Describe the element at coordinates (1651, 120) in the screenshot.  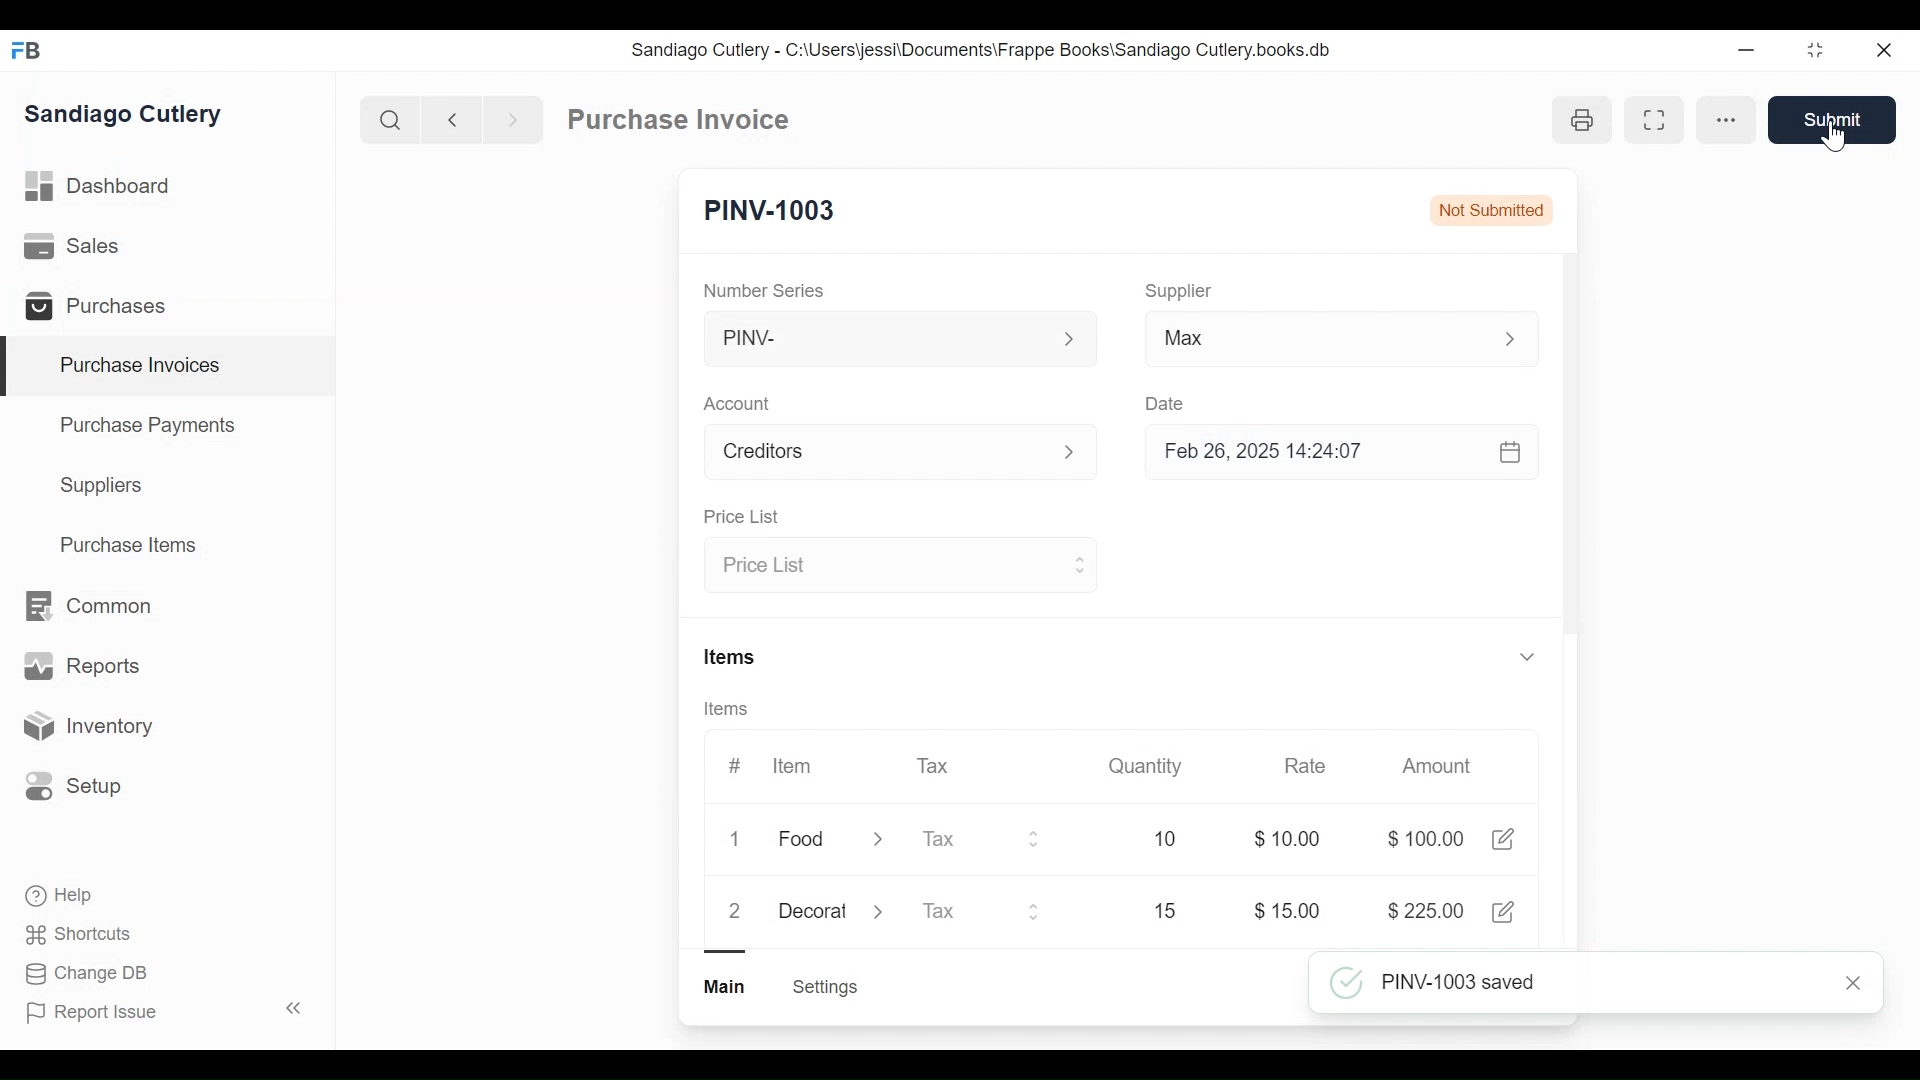
I see `Toggle between form and full view` at that location.